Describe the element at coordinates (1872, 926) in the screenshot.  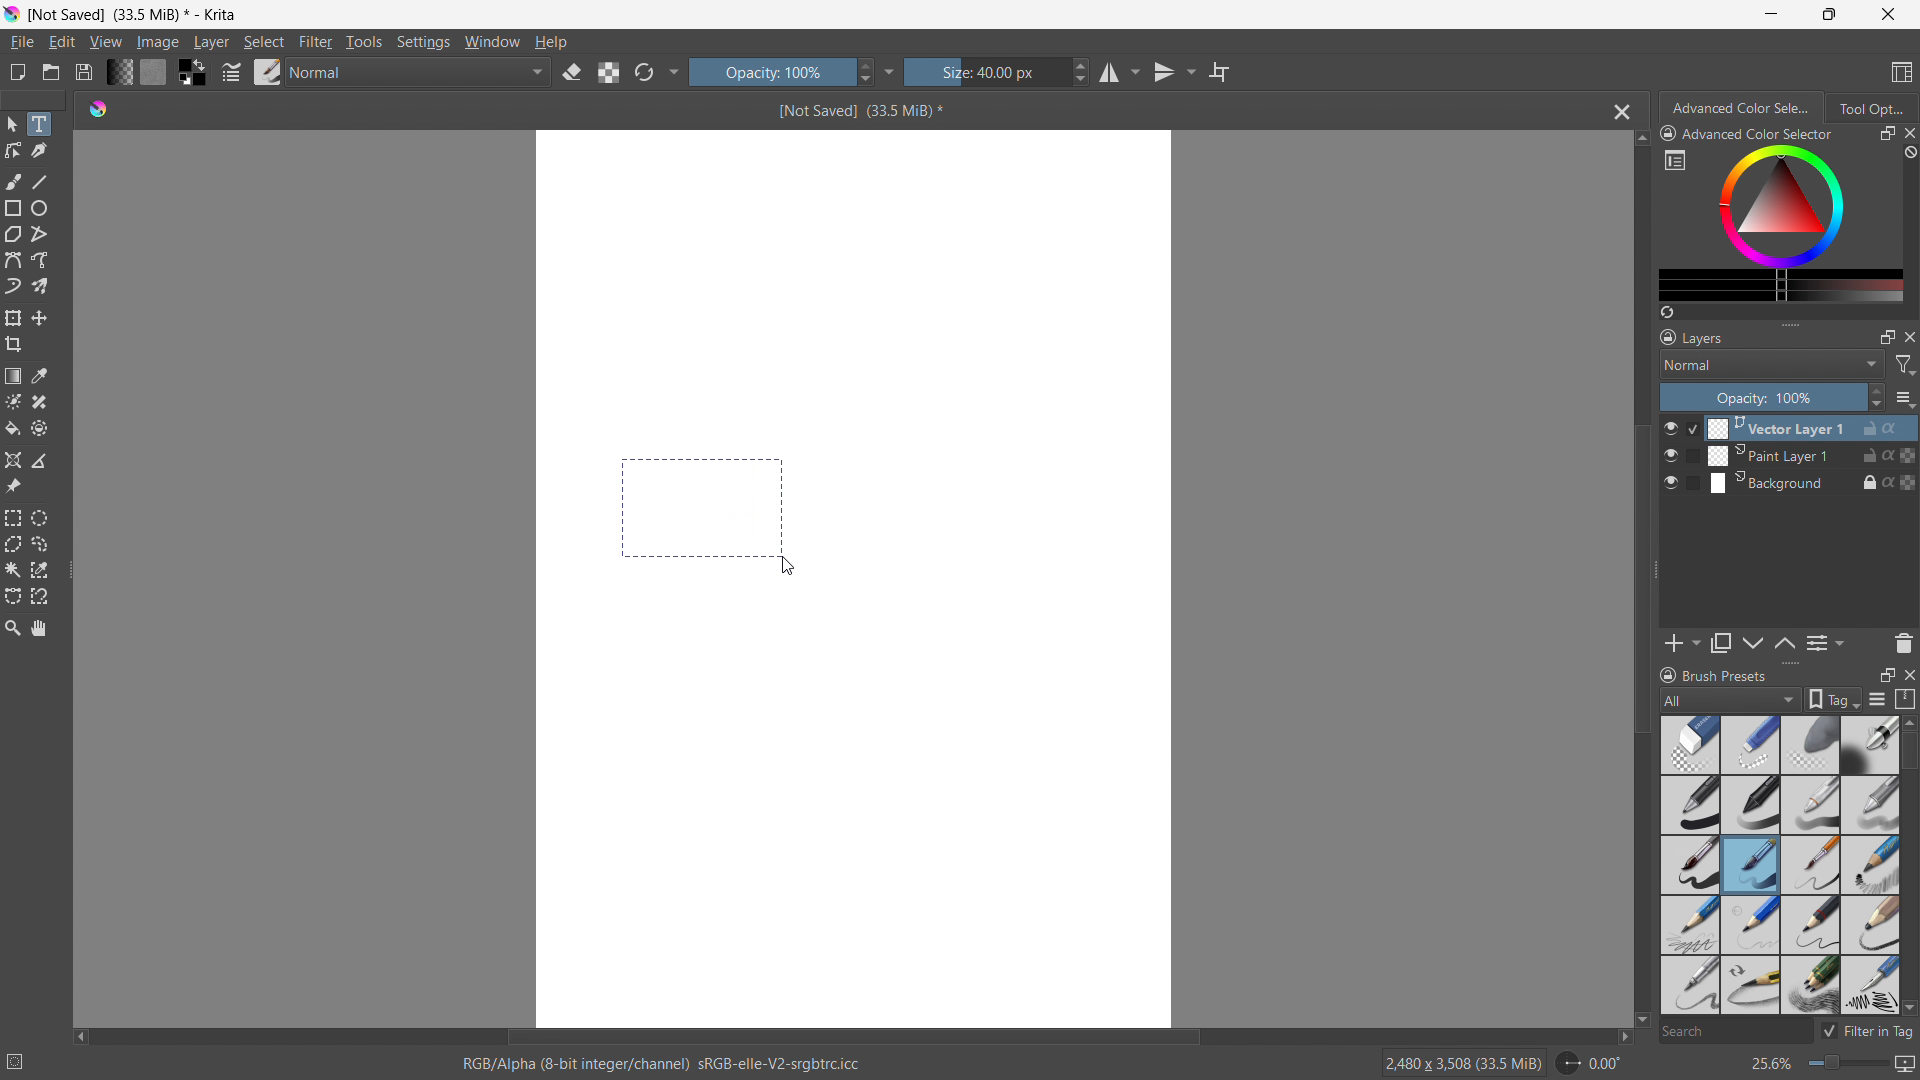
I see `bold pencil` at that location.